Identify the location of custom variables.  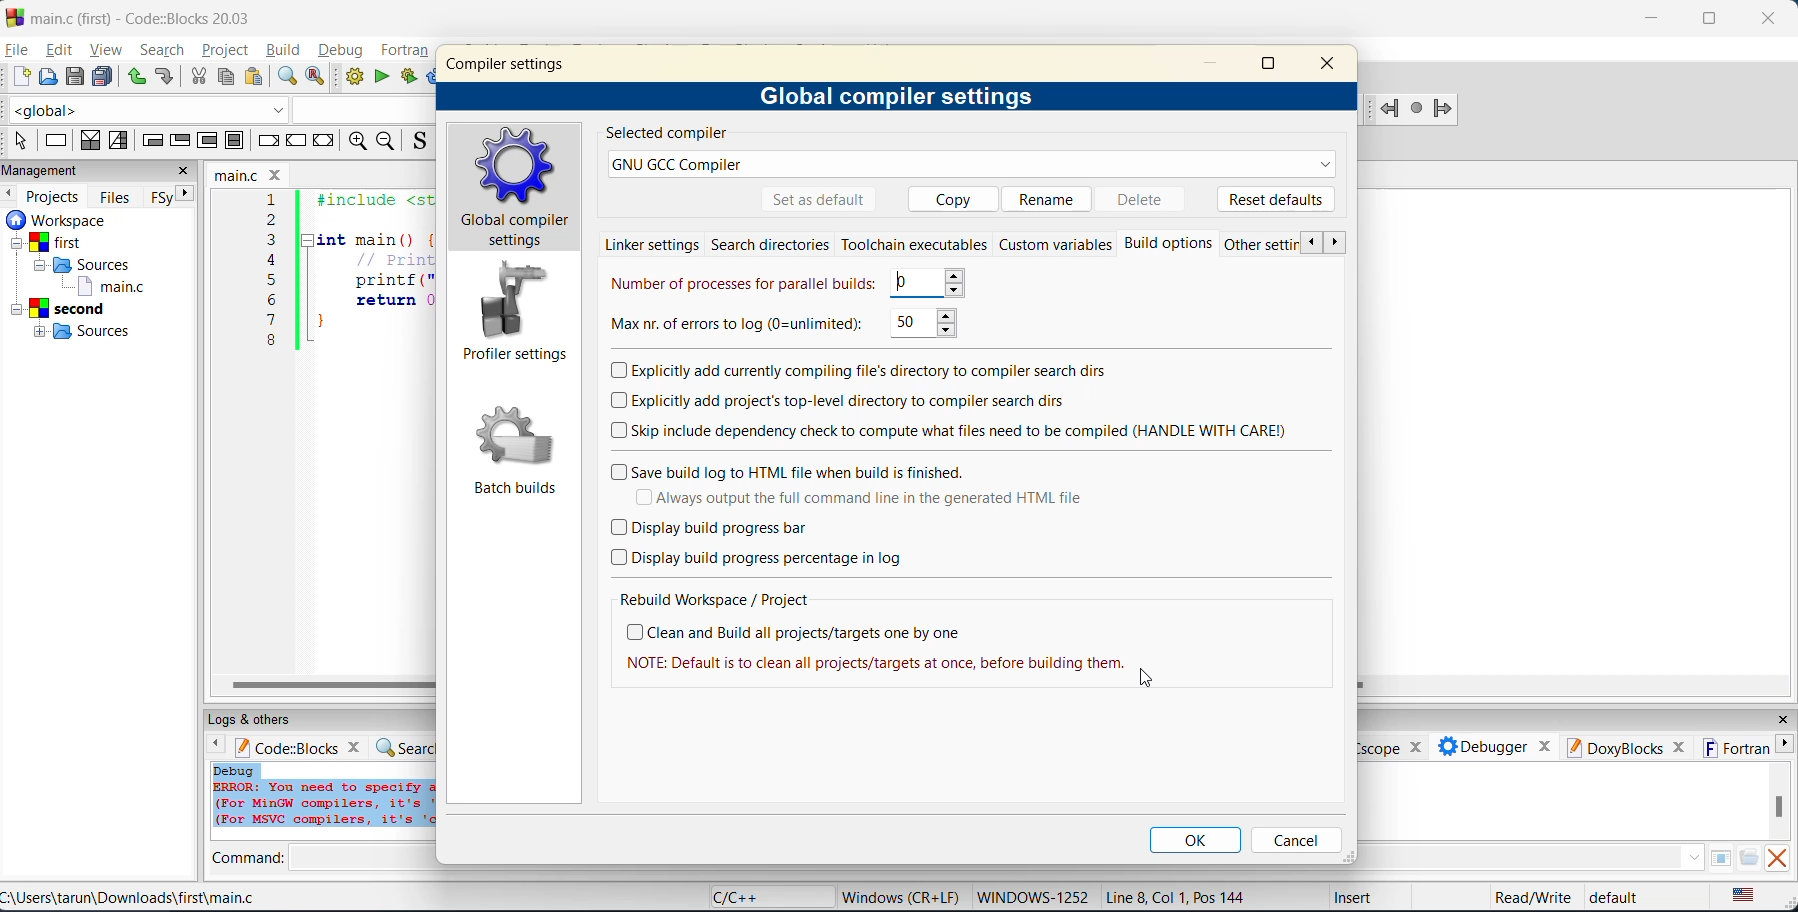
(1056, 245).